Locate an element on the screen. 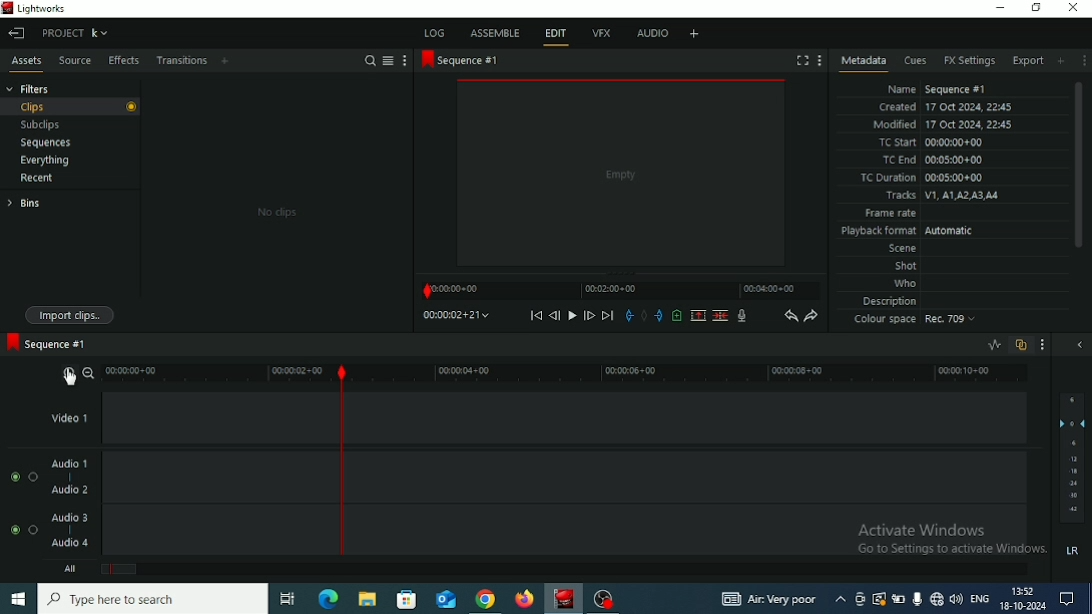 The image size is (1092, 614). Tracks is located at coordinates (941, 196).